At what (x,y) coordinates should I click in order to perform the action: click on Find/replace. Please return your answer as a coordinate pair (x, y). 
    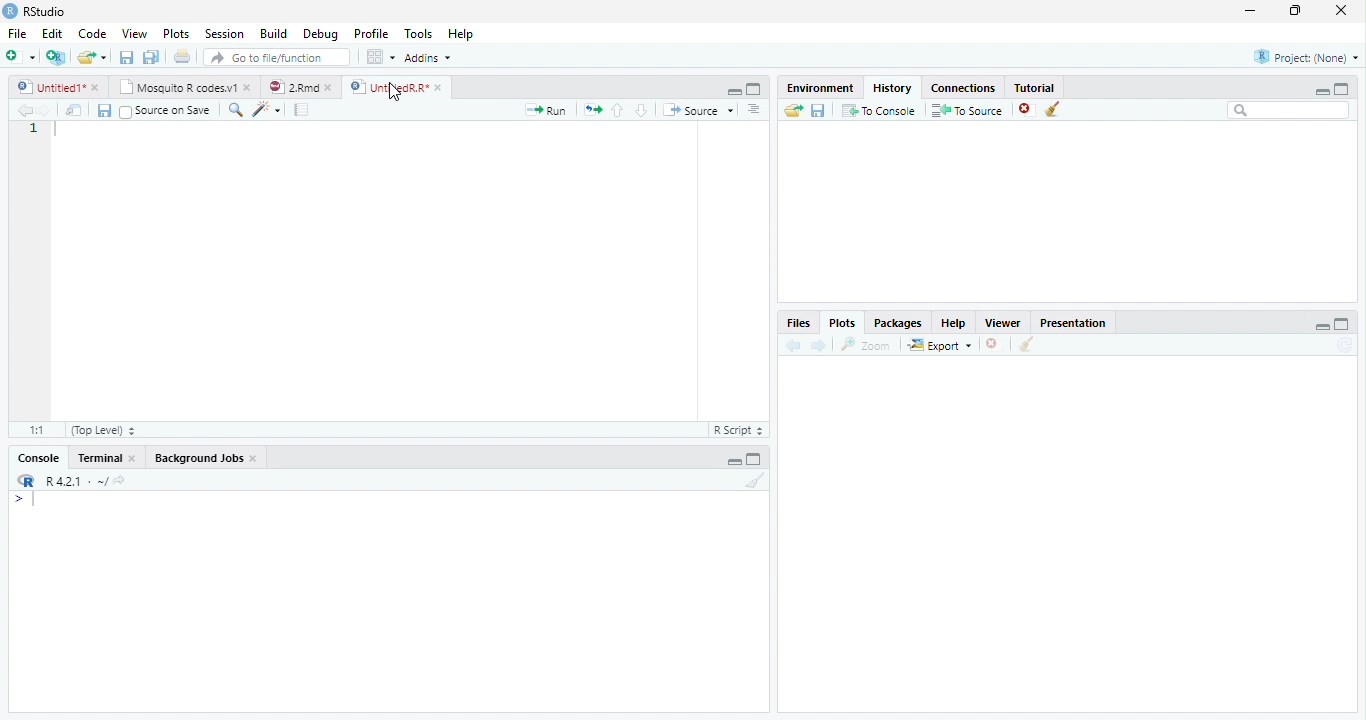
    Looking at the image, I should click on (234, 110).